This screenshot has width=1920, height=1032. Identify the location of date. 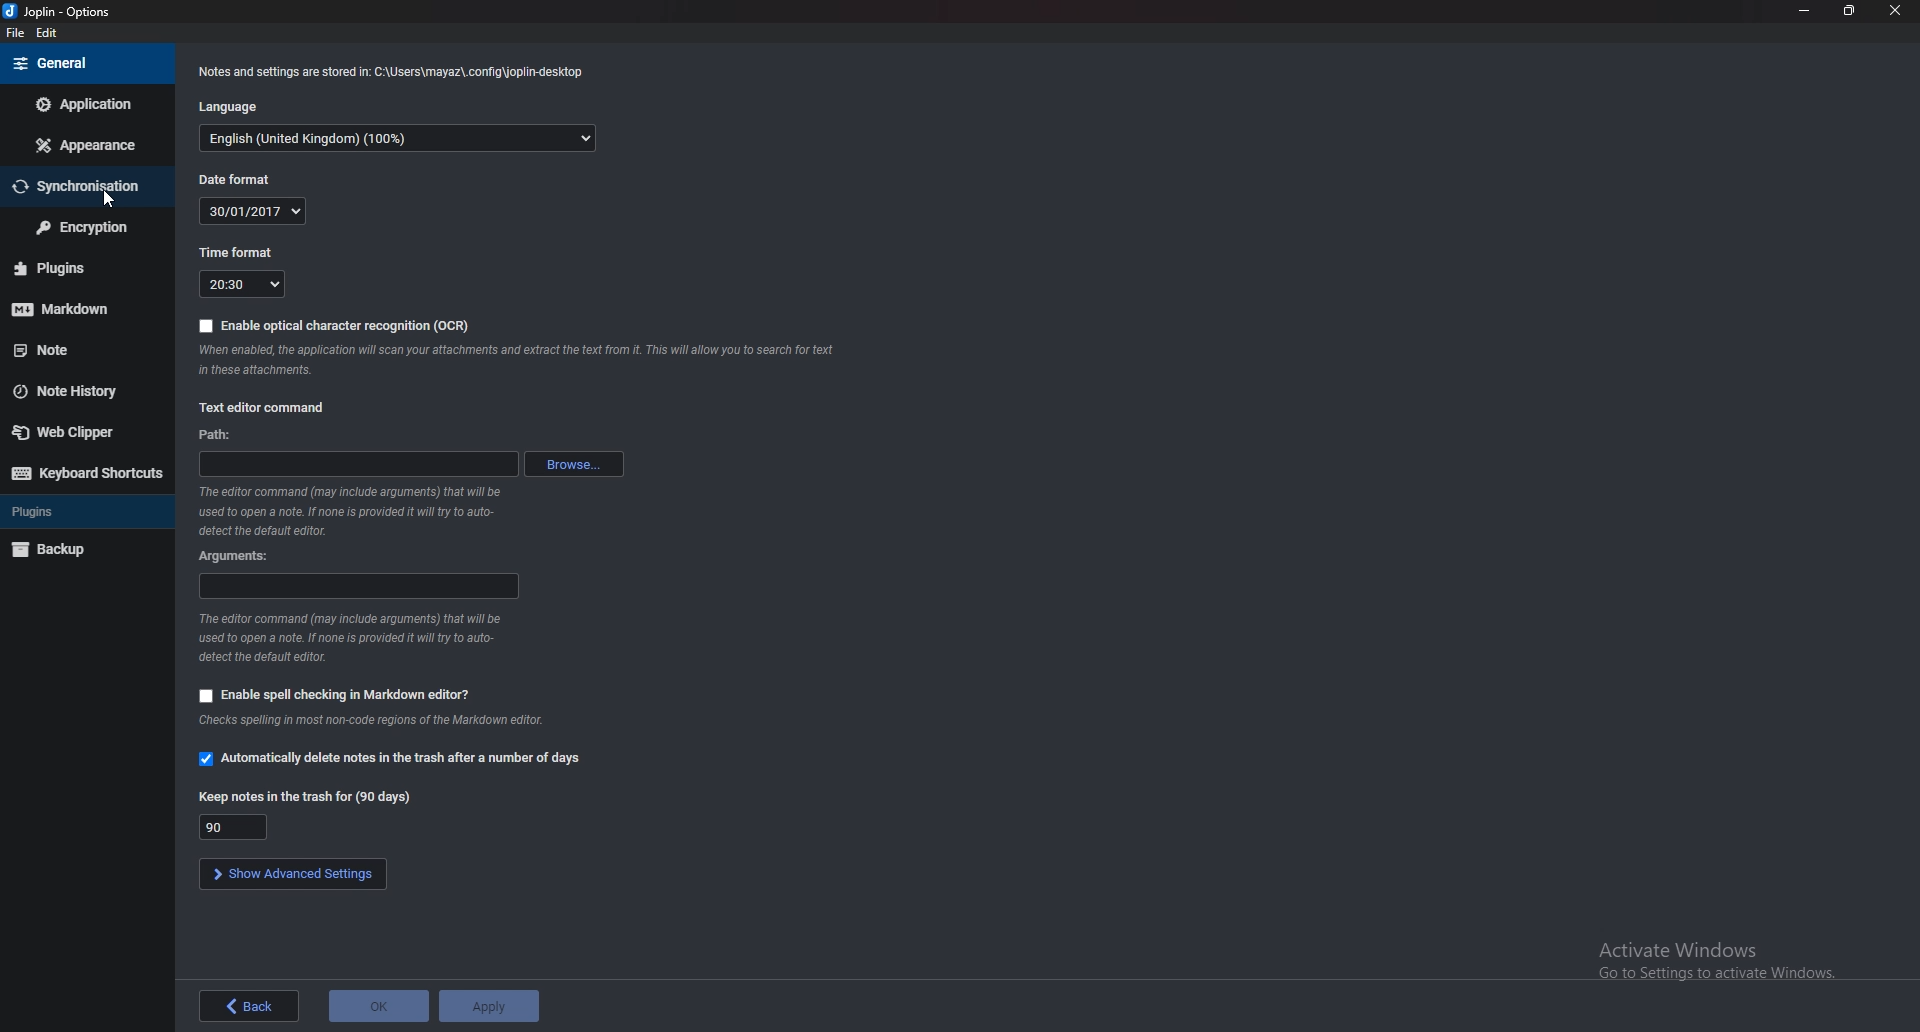
(250, 212).